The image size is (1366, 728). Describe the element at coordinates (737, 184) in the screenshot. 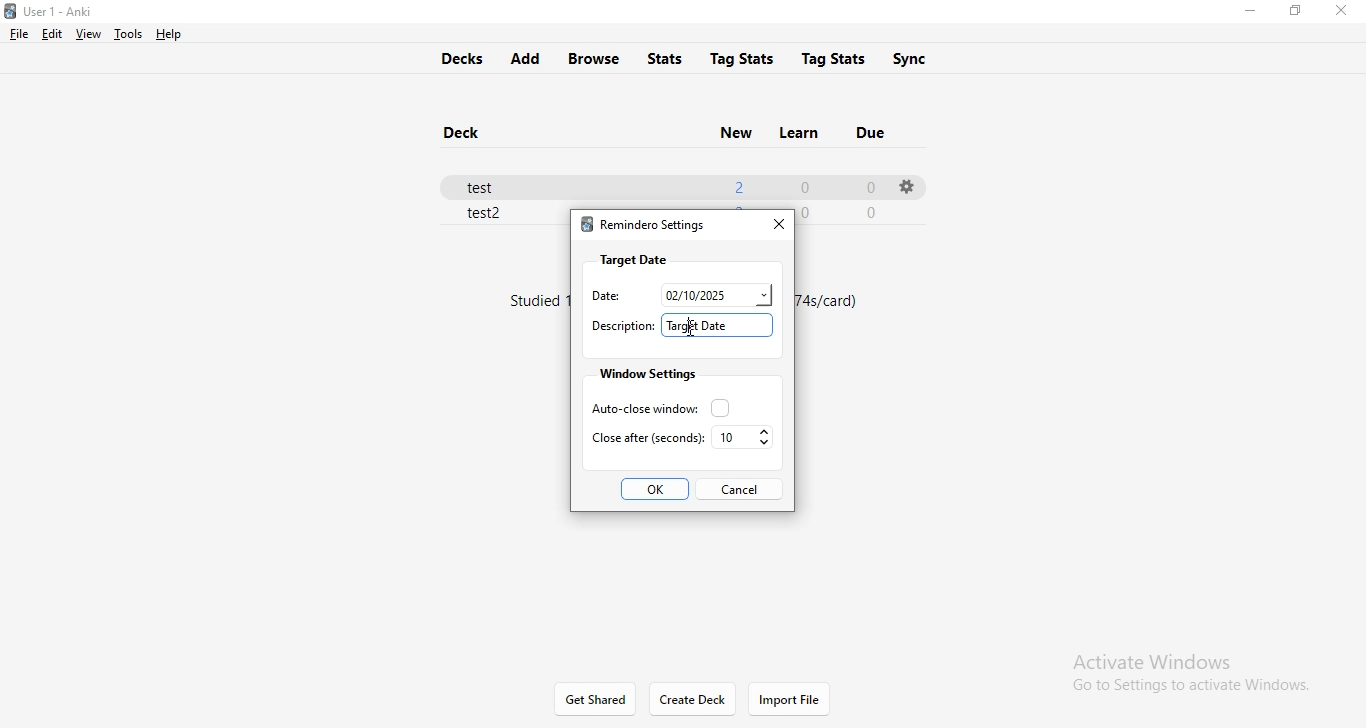

I see `2` at that location.